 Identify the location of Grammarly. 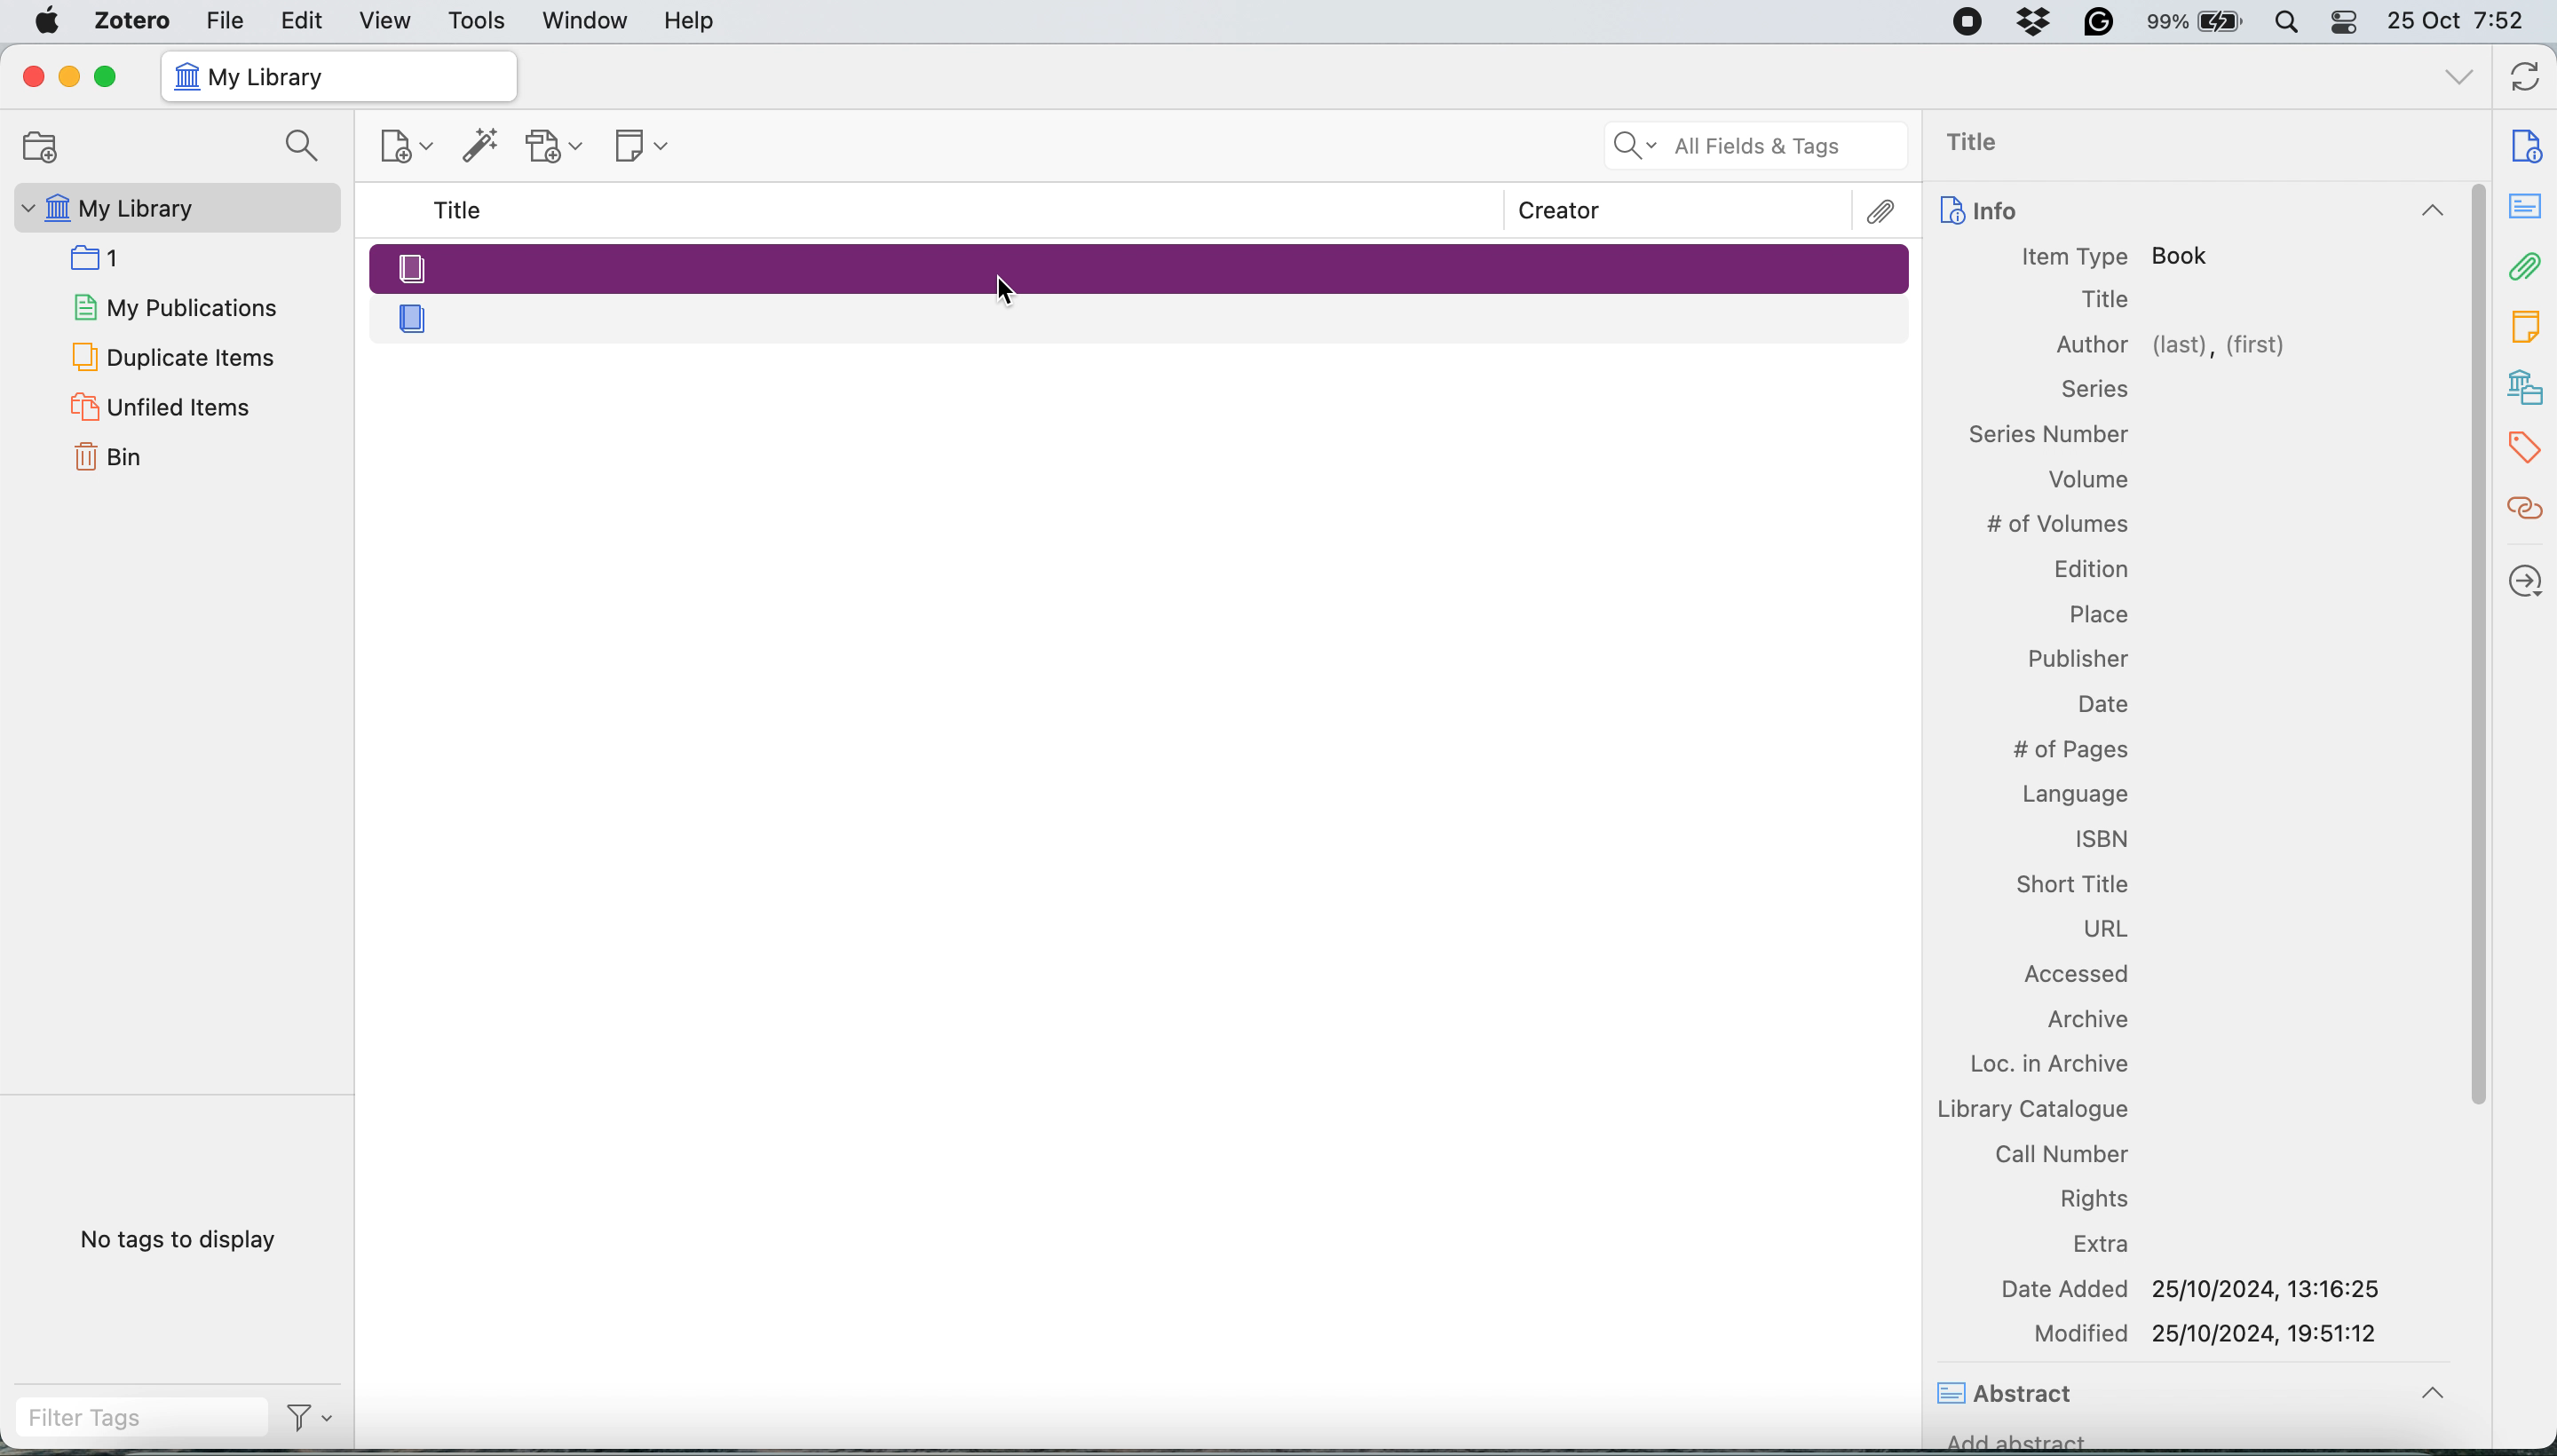
(2100, 21).